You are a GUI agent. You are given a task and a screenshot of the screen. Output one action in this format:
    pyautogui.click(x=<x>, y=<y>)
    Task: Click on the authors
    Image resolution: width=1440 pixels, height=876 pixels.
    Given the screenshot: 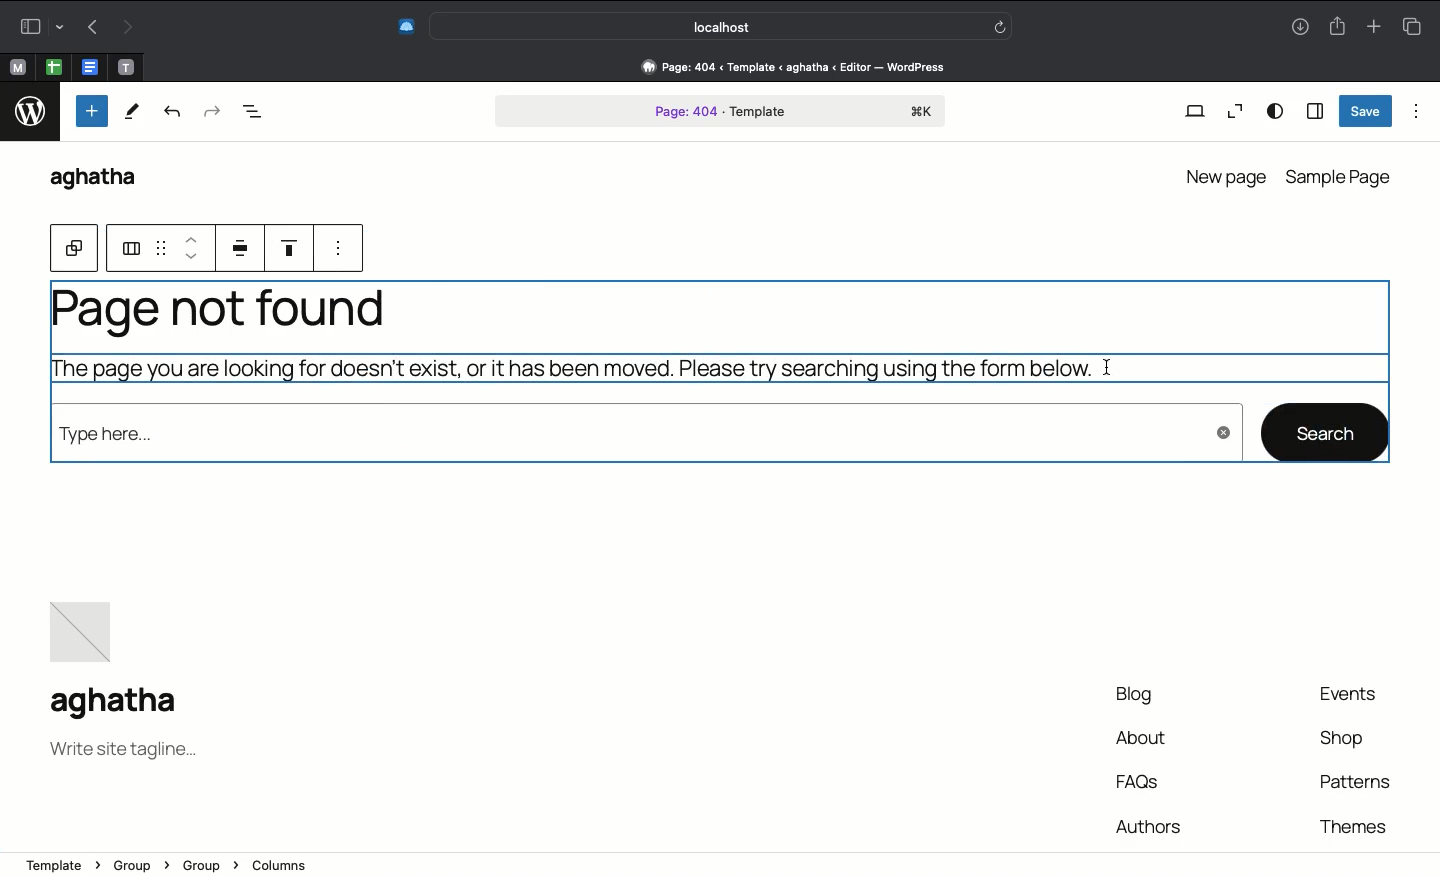 What is the action you would take?
    pyautogui.click(x=1148, y=823)
    